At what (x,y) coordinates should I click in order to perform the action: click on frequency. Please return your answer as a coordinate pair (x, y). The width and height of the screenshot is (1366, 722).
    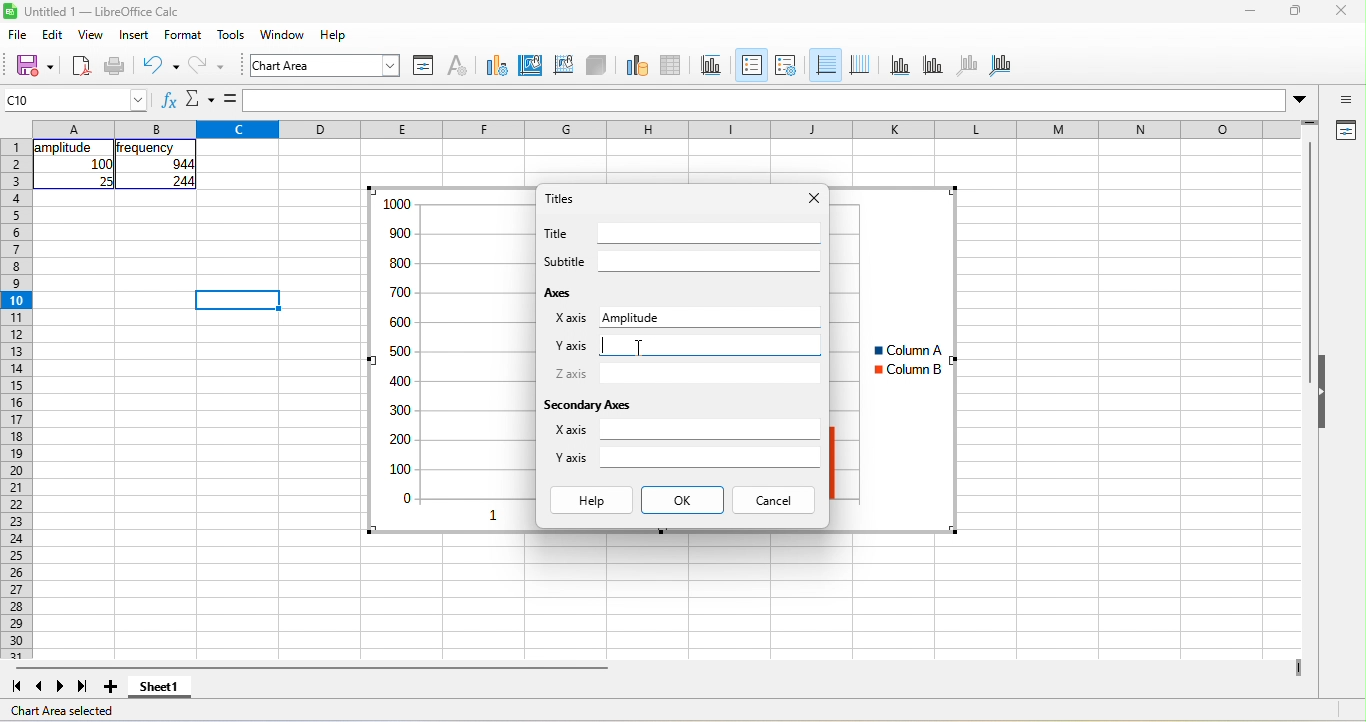
    Looking at the image, I should click on (145, 148).